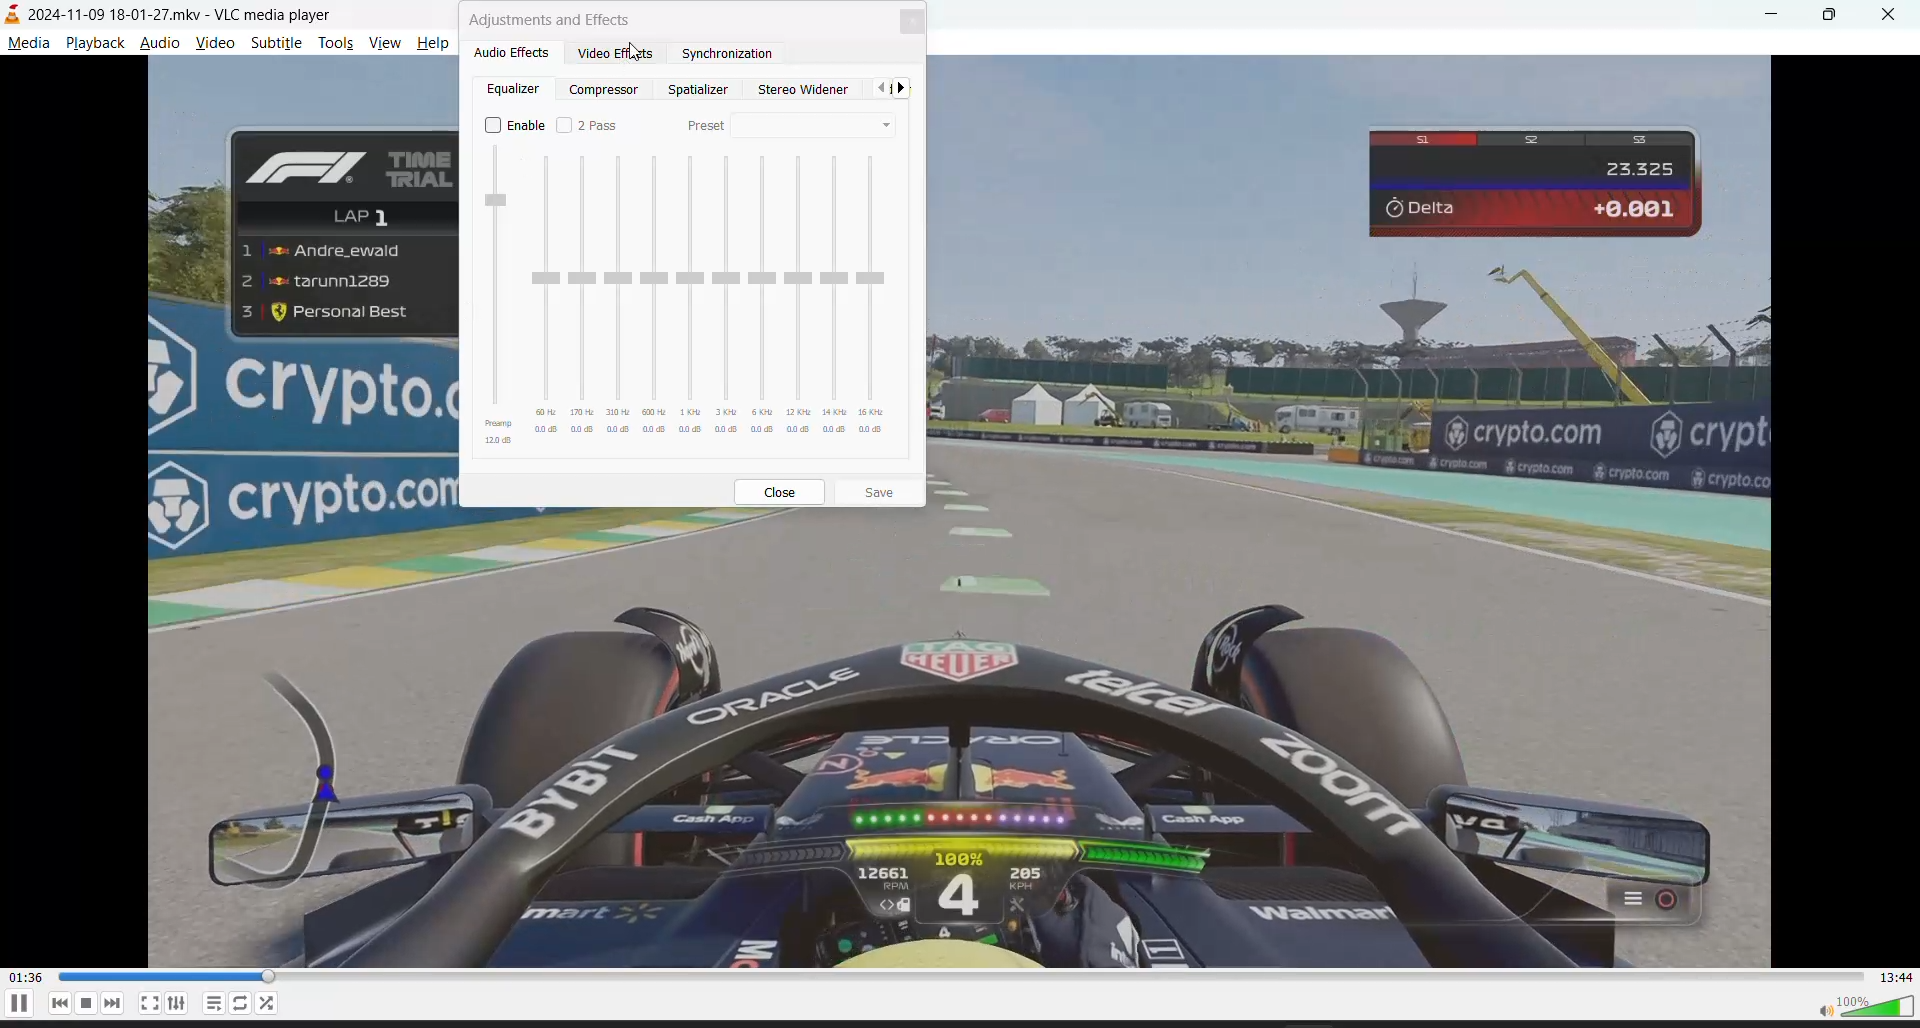 This screenshot has height=1028, width=1920. I want to click on loop, so click(238, 1002).